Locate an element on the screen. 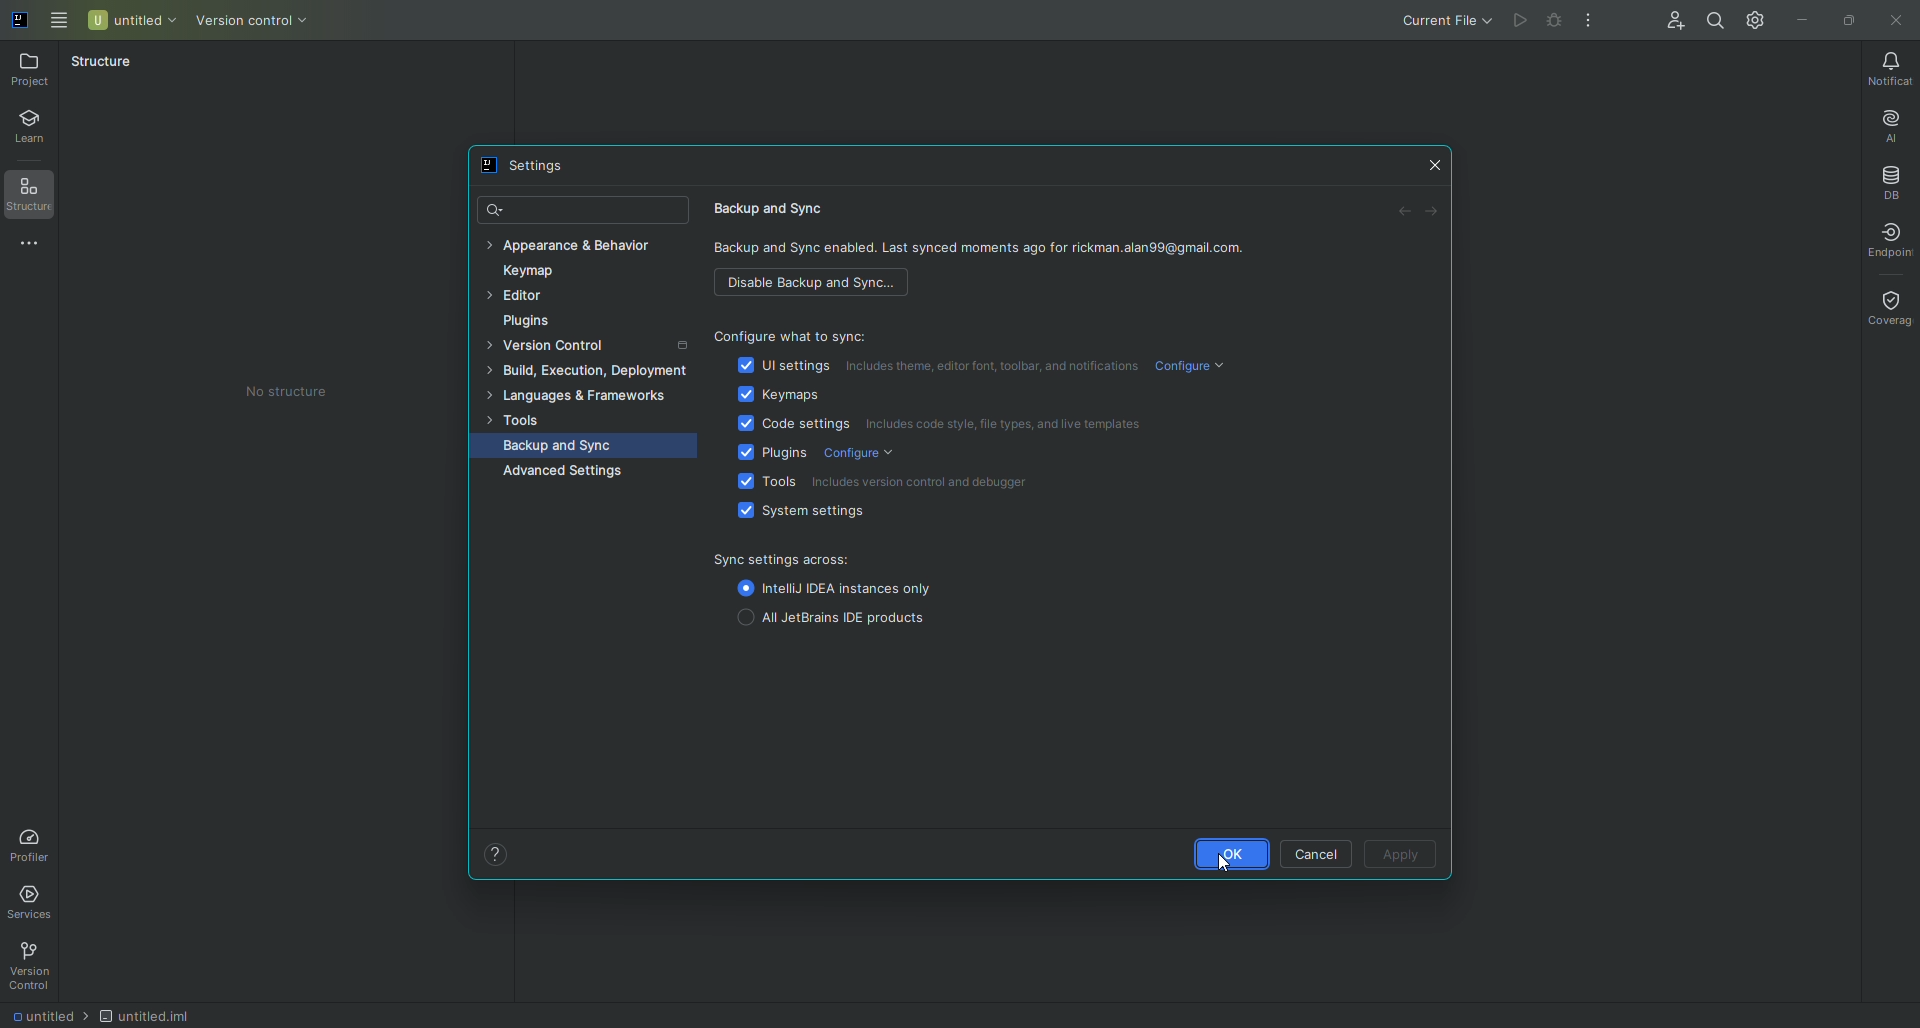 The width and height of the screenshot is (1920, 1028). Cancel is located at coordinates (1313, 851).